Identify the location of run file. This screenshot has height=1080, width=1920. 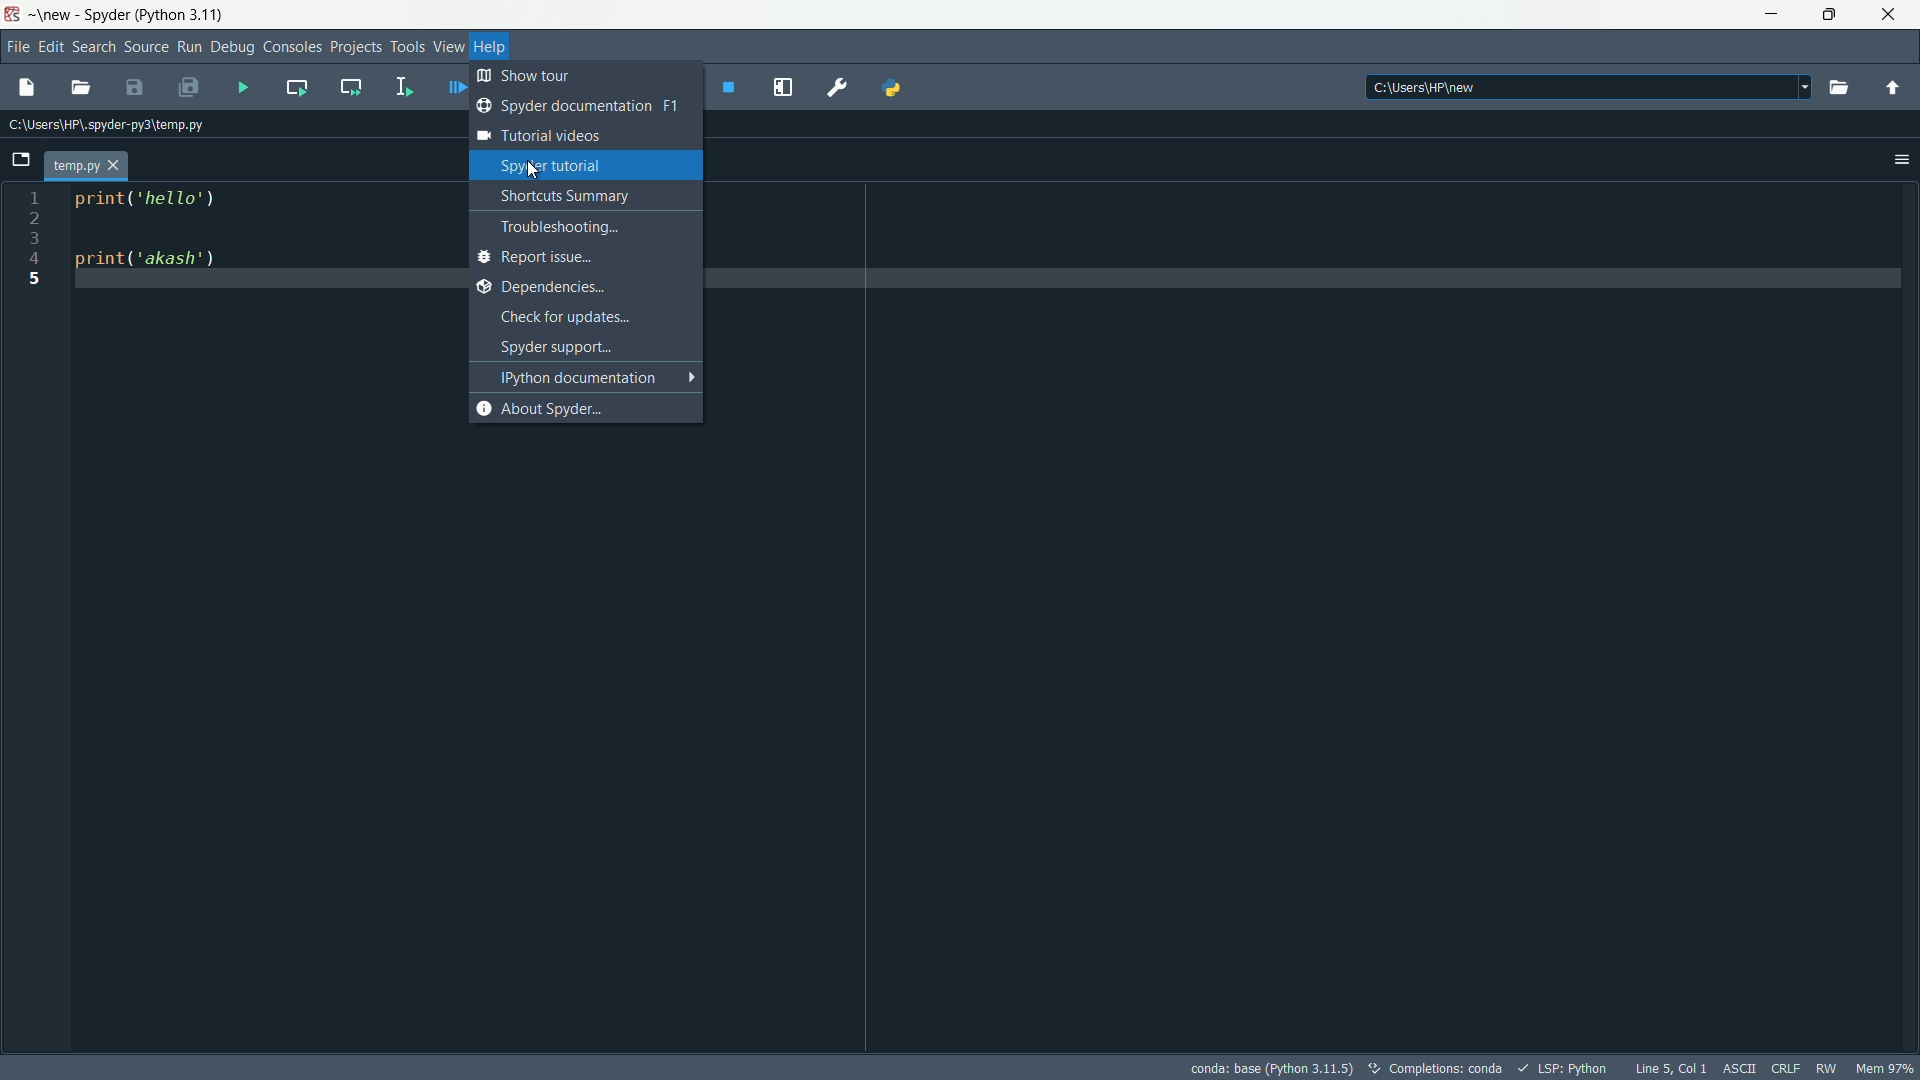
(244, 88).